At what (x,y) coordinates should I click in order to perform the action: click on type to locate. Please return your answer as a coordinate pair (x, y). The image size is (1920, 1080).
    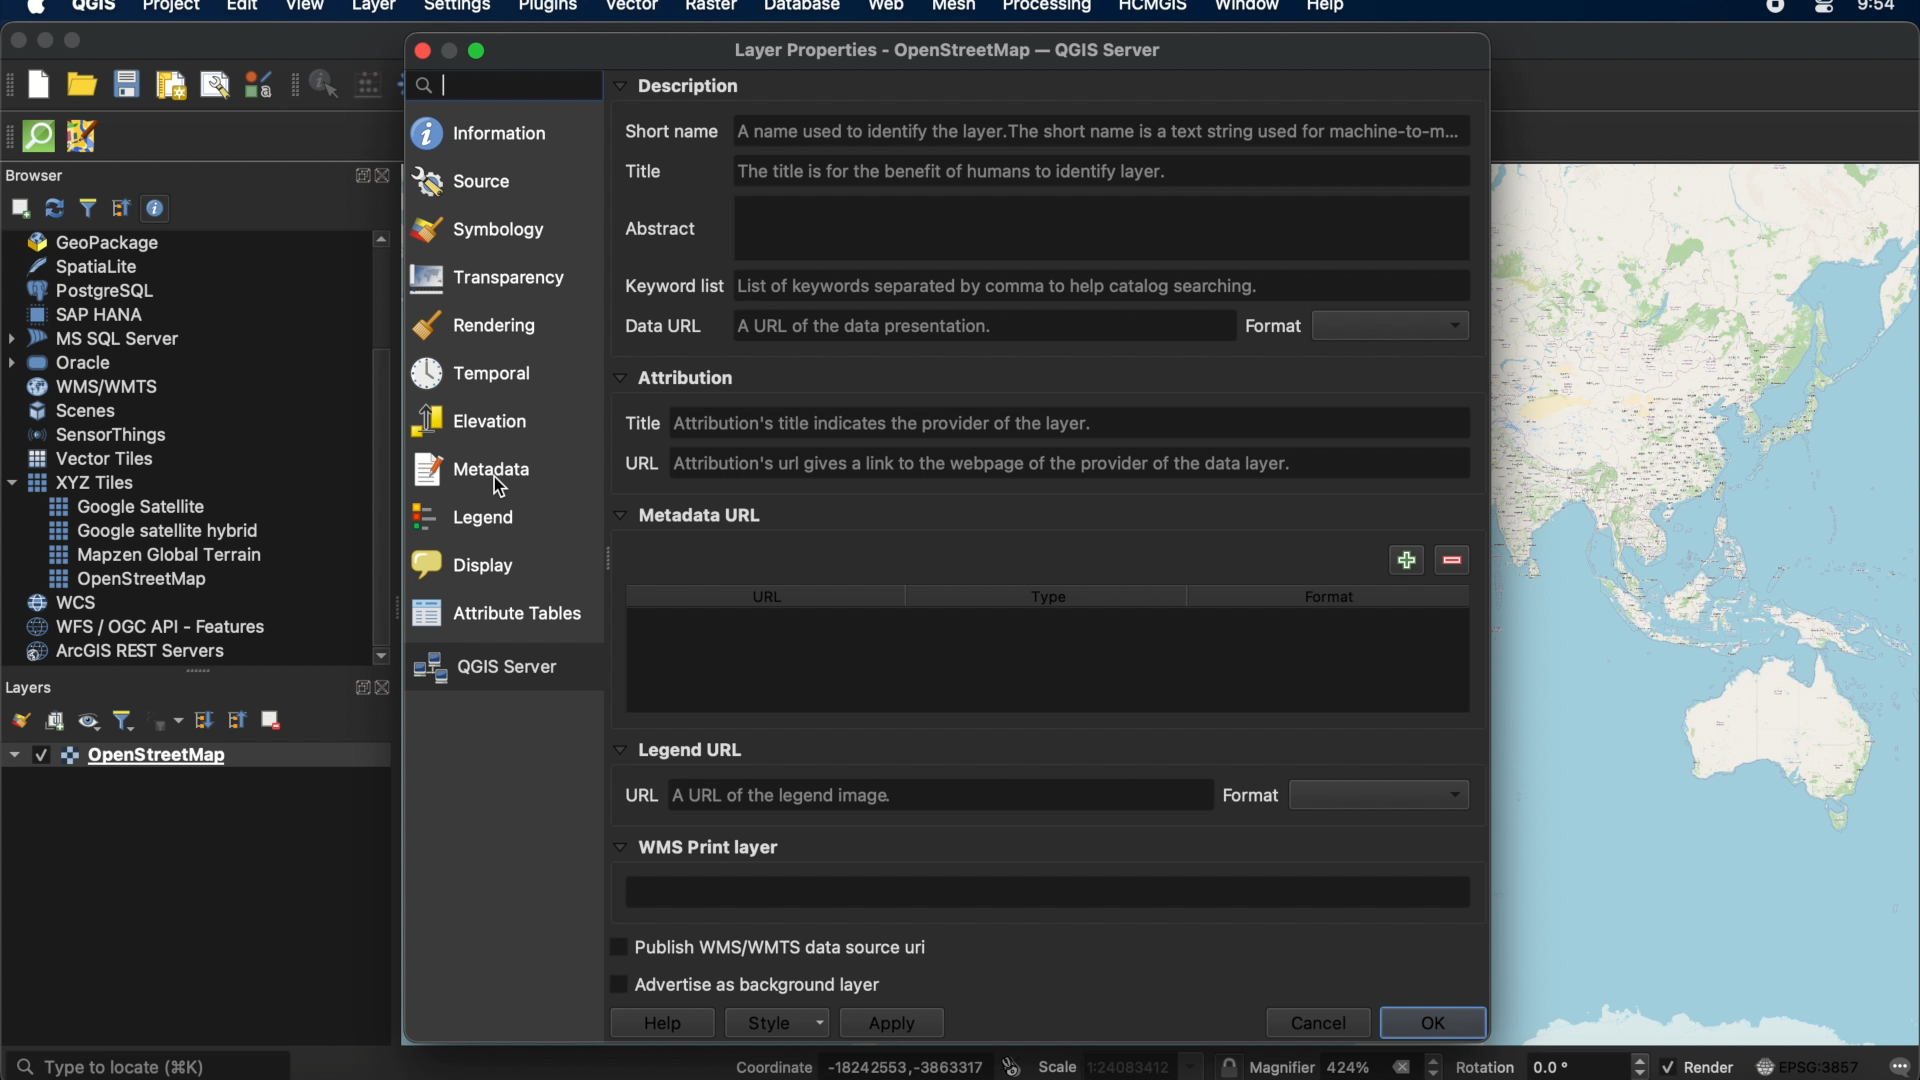
    Looking at the image, I should click on (152, 1060).